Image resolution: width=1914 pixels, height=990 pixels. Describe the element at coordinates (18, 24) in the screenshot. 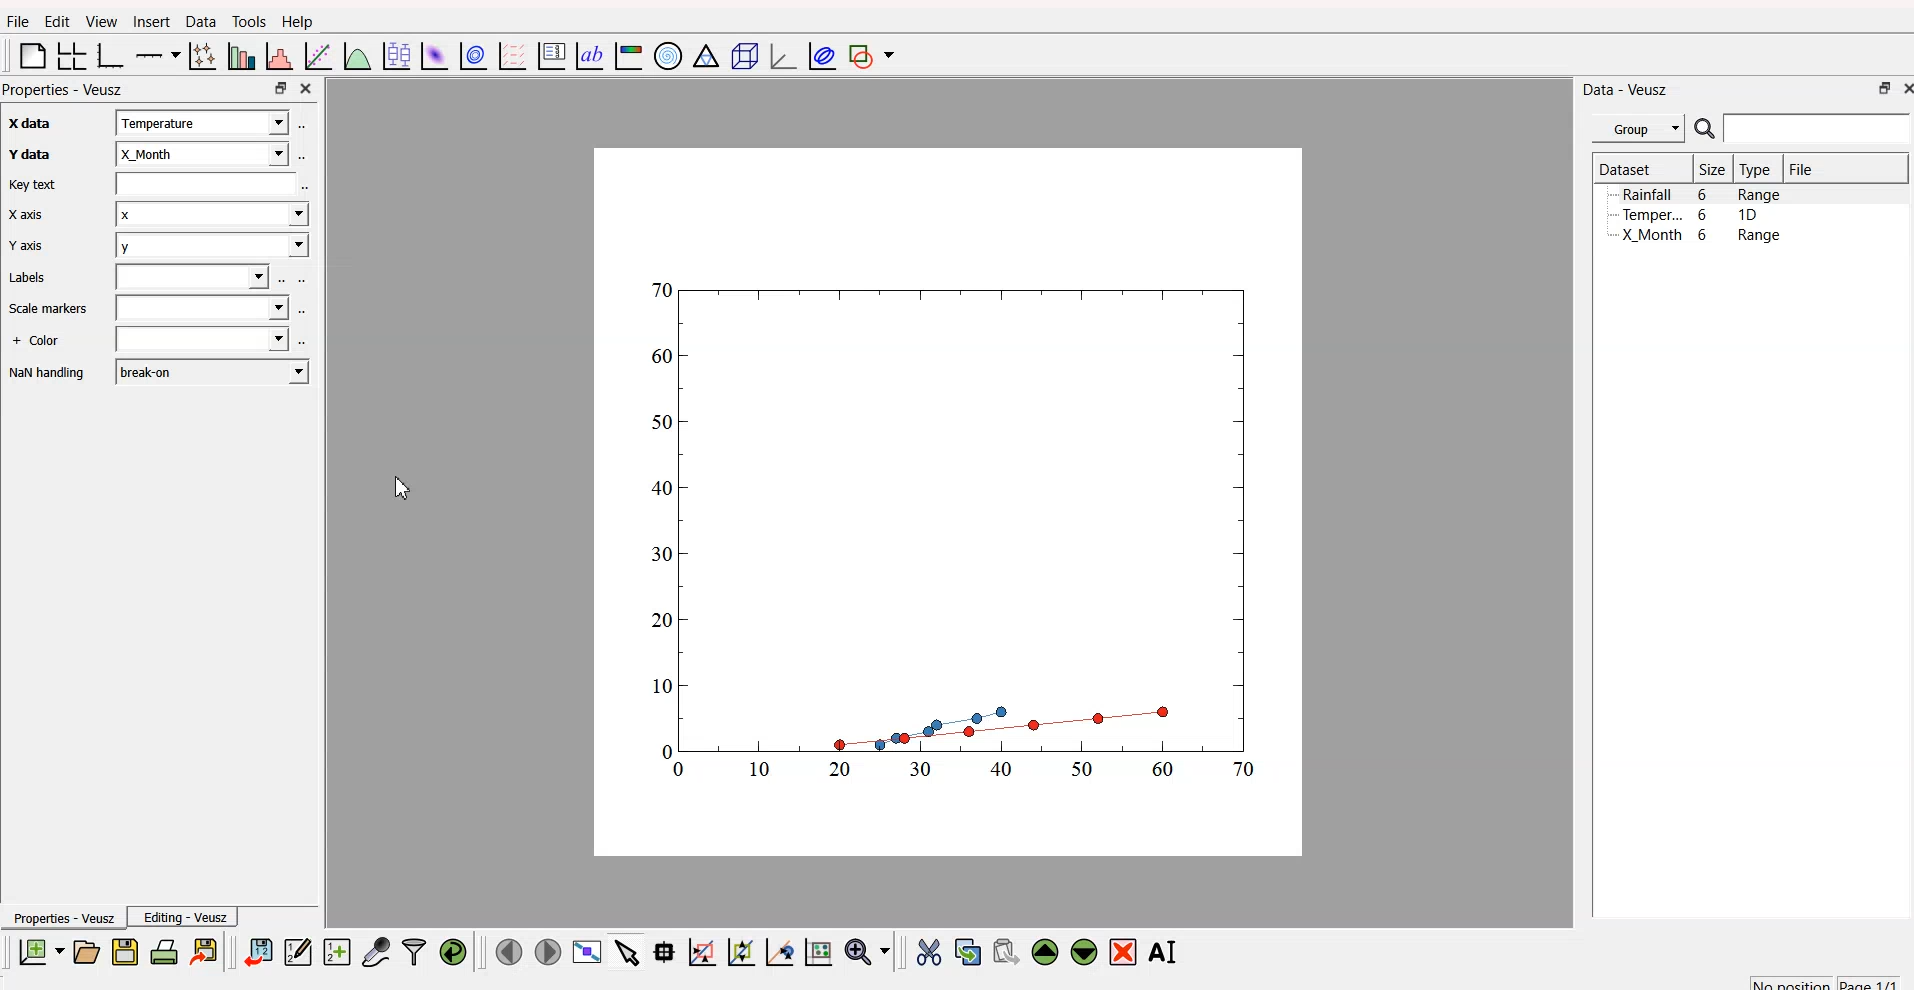

I see `Flle` at that location.